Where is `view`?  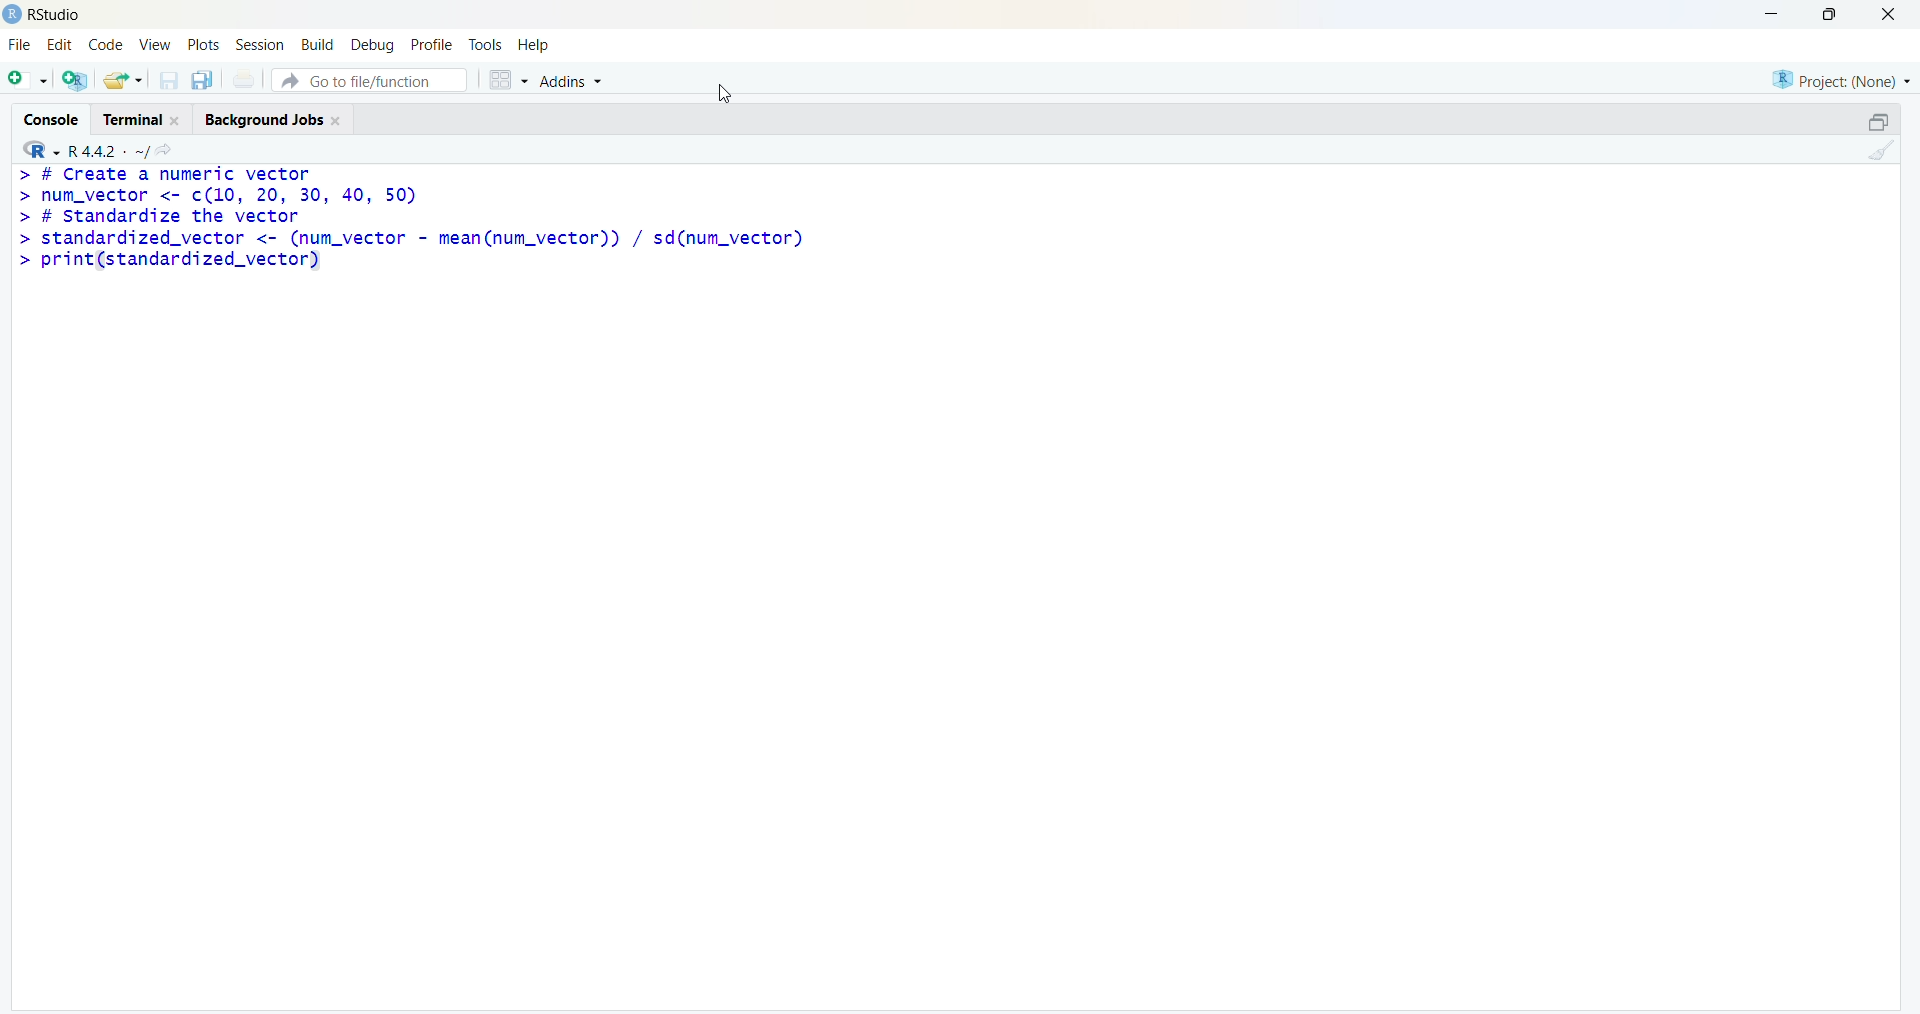
view is located at coordinates (155, 45).